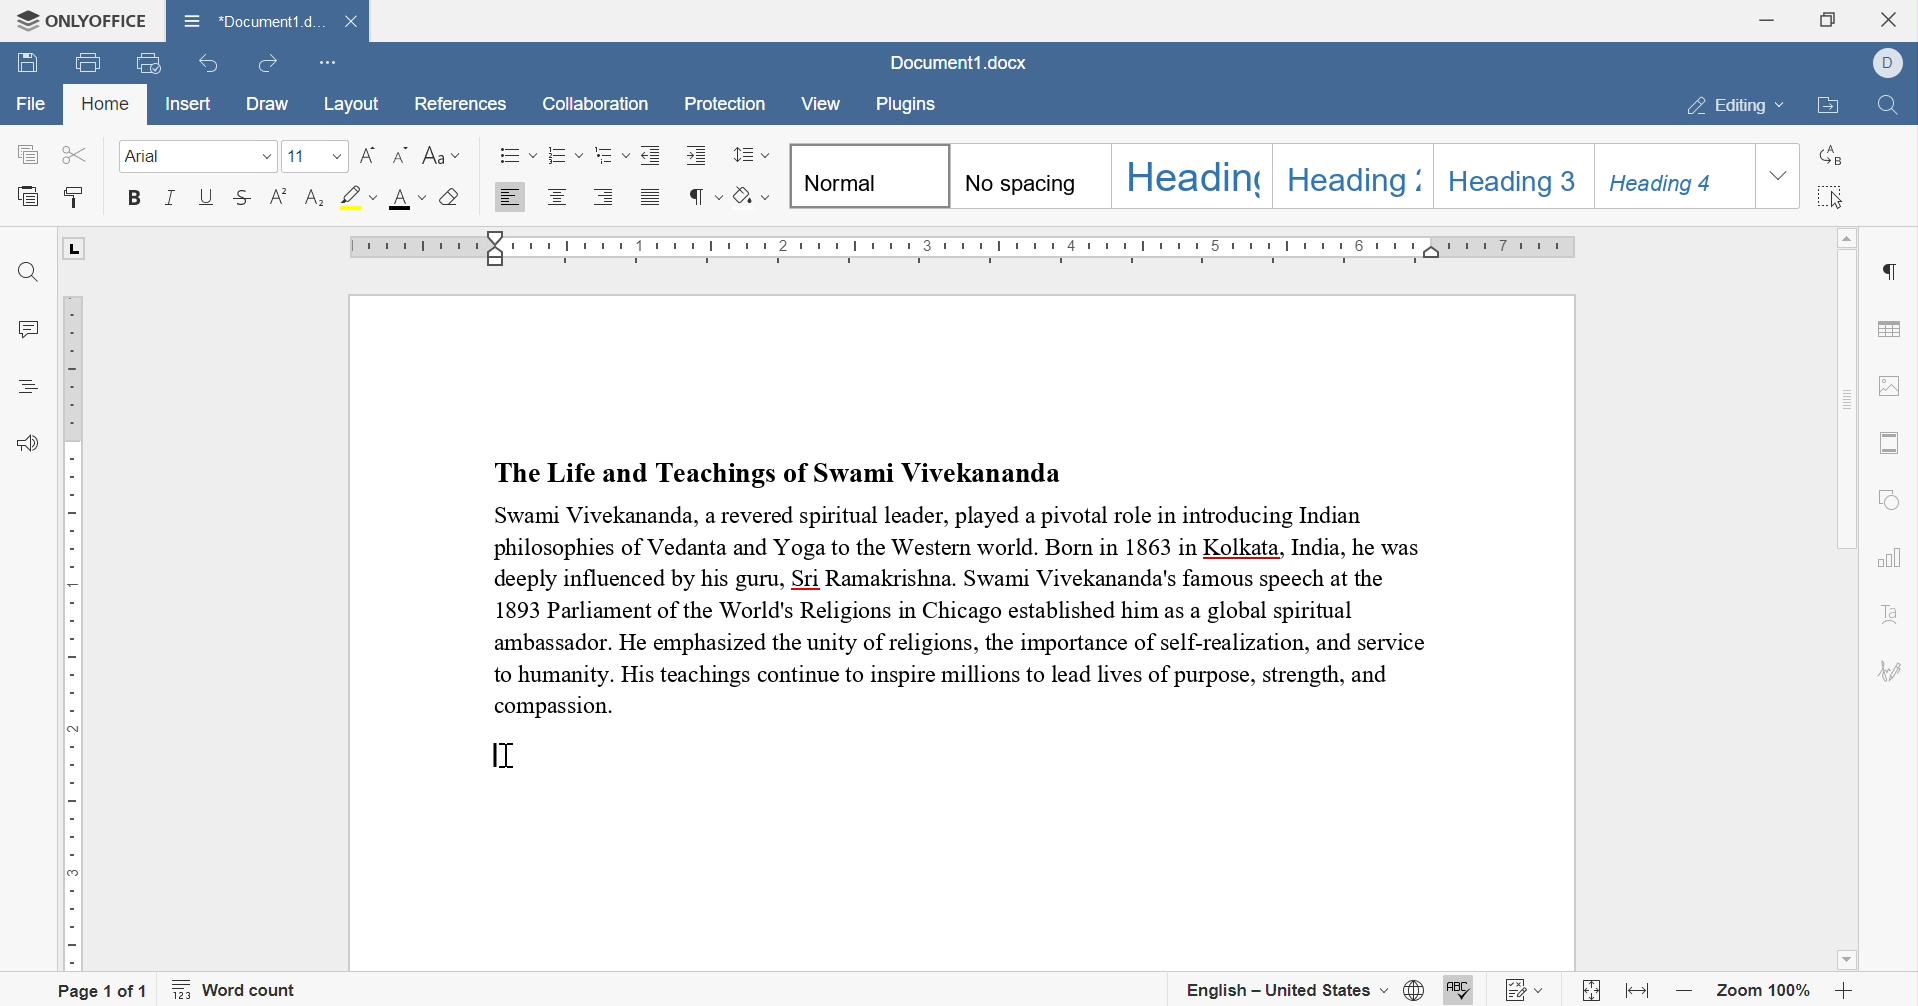 This screenshot has width=1918, height=1006. What do you see at coordinates (1891, 619) in the screenshot?
I see `text art settings` at bounding box center [1891, 619].